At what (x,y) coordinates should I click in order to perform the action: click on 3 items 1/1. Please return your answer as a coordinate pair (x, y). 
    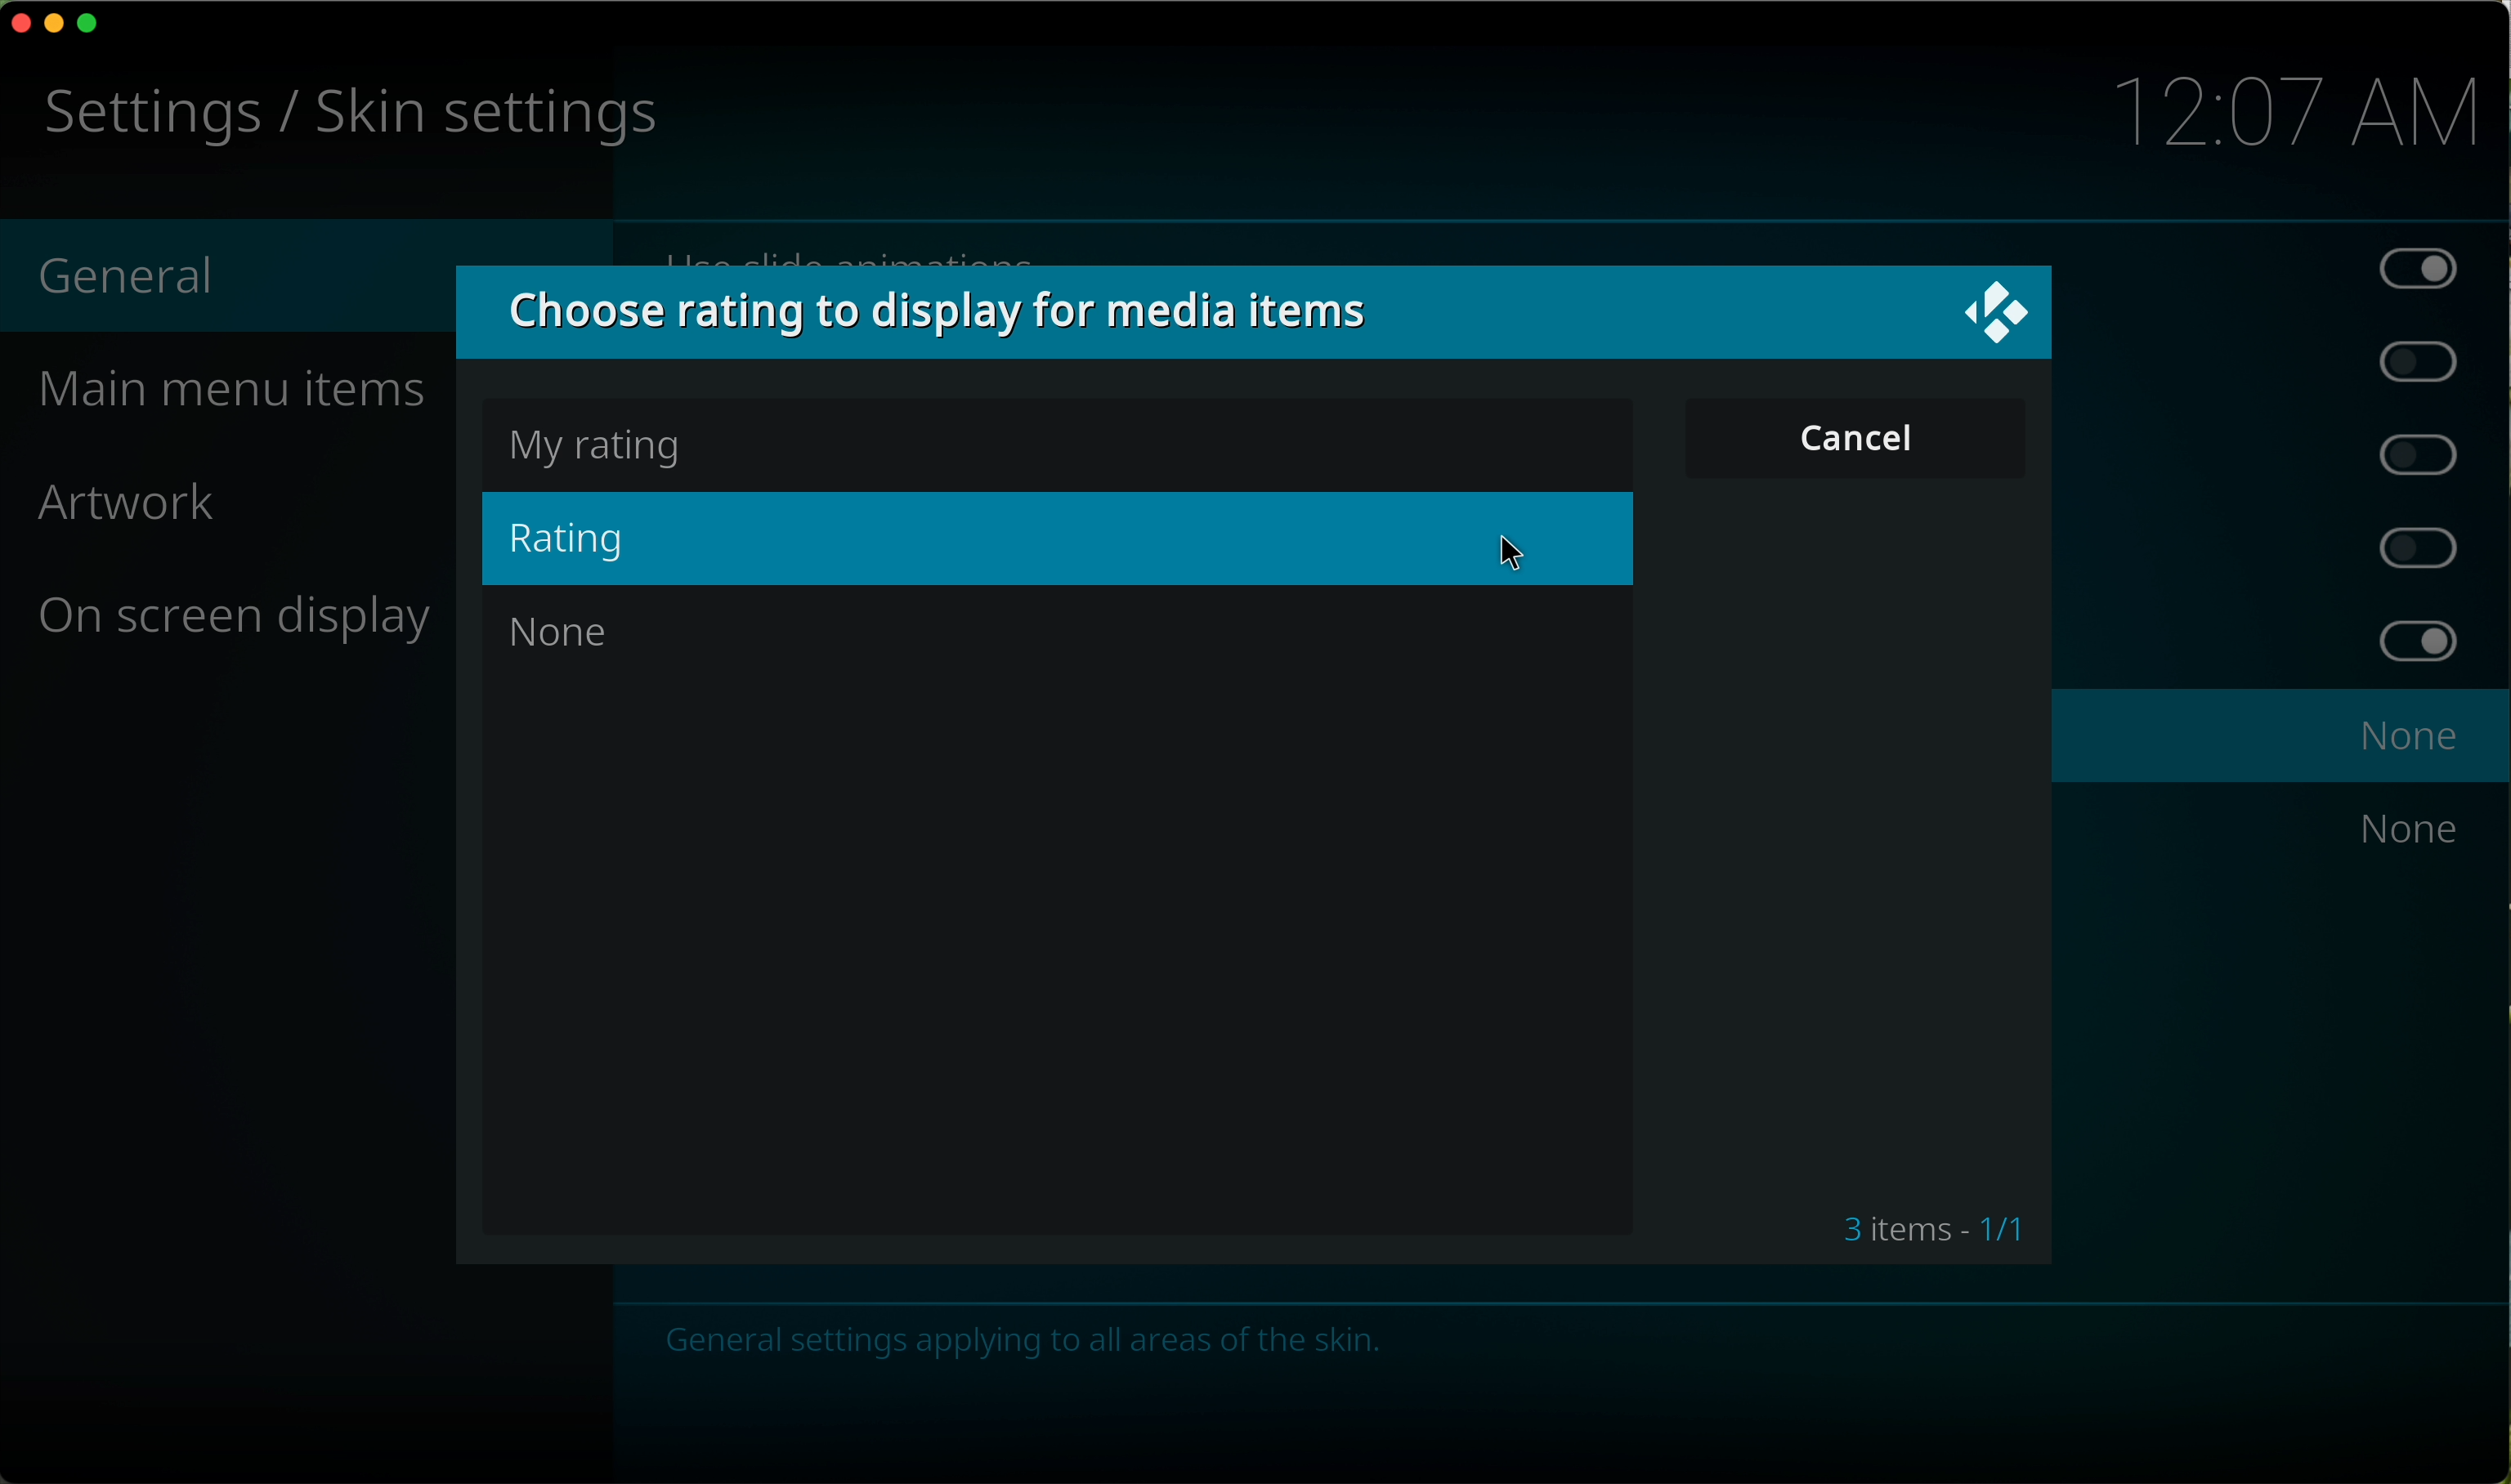
    Looking at the image, I should click on (1933, 1229).